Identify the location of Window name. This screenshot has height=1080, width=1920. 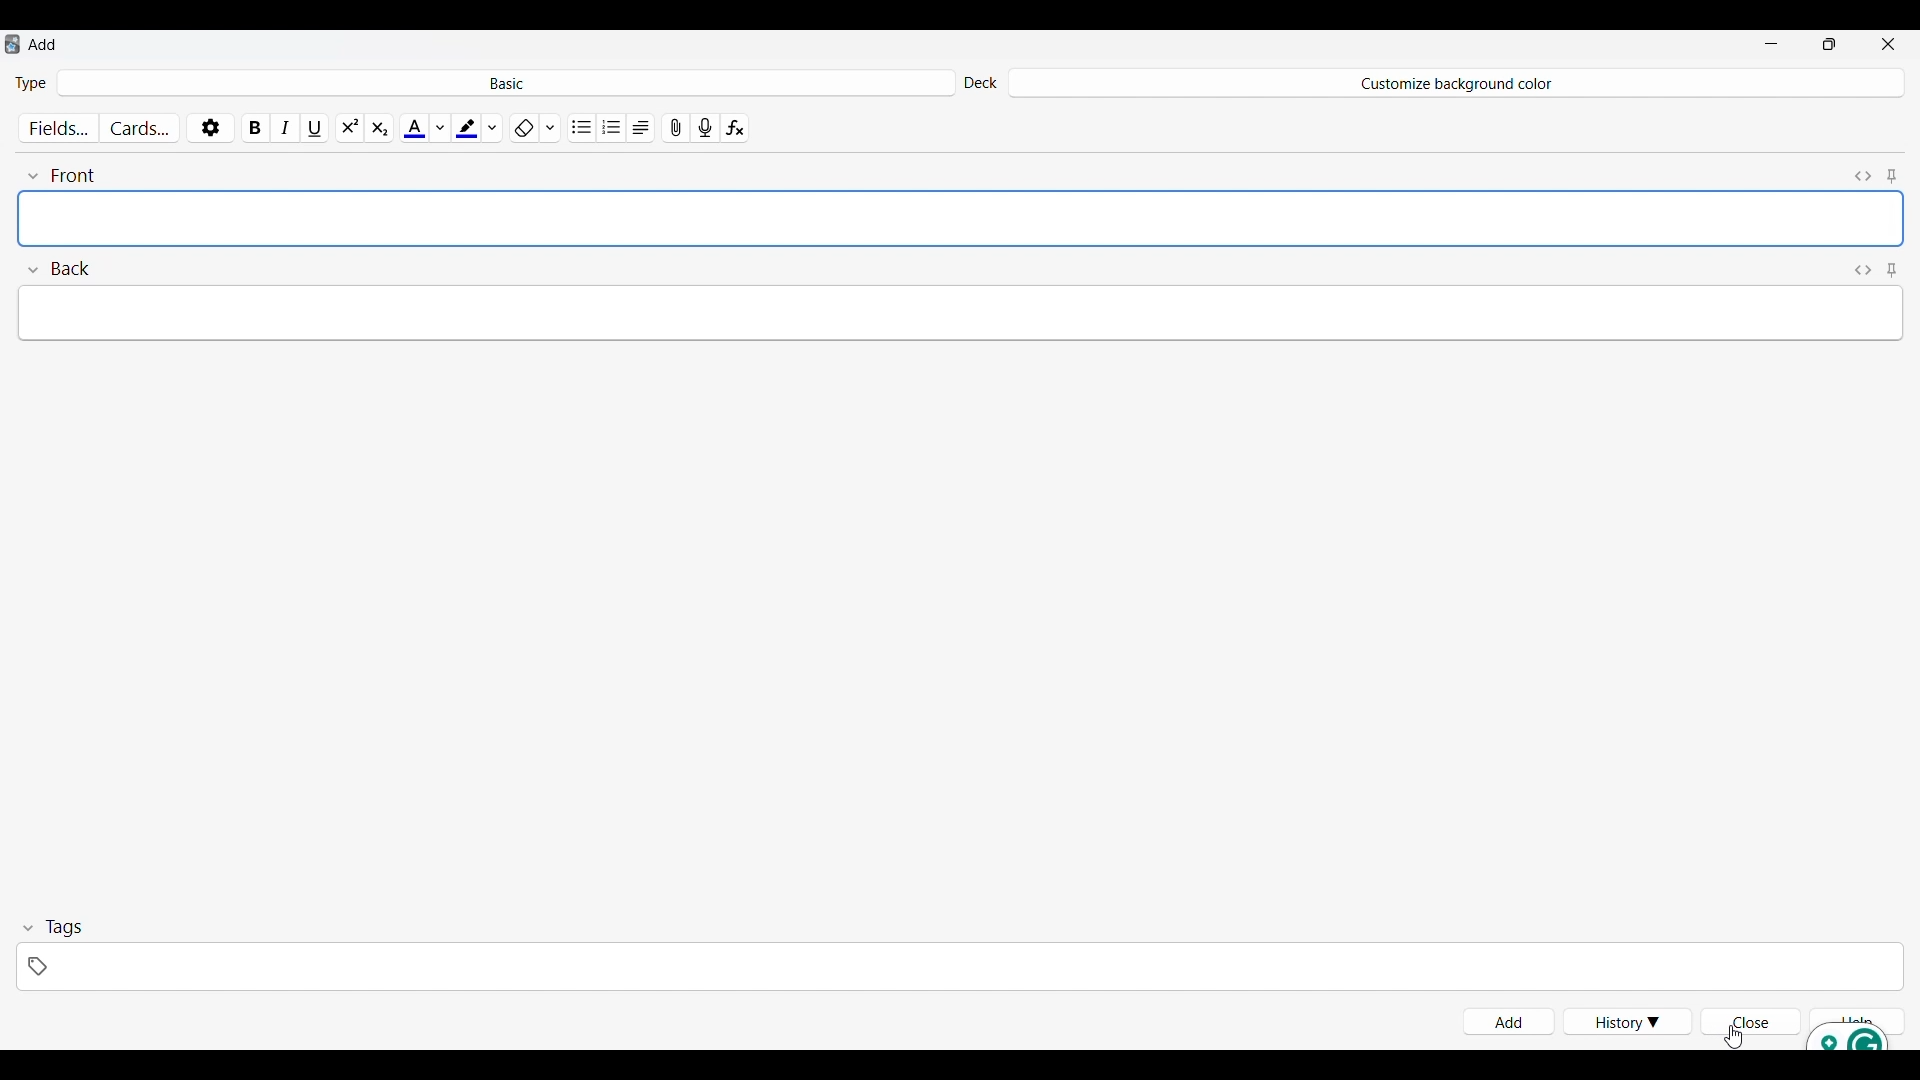
(44, 44).